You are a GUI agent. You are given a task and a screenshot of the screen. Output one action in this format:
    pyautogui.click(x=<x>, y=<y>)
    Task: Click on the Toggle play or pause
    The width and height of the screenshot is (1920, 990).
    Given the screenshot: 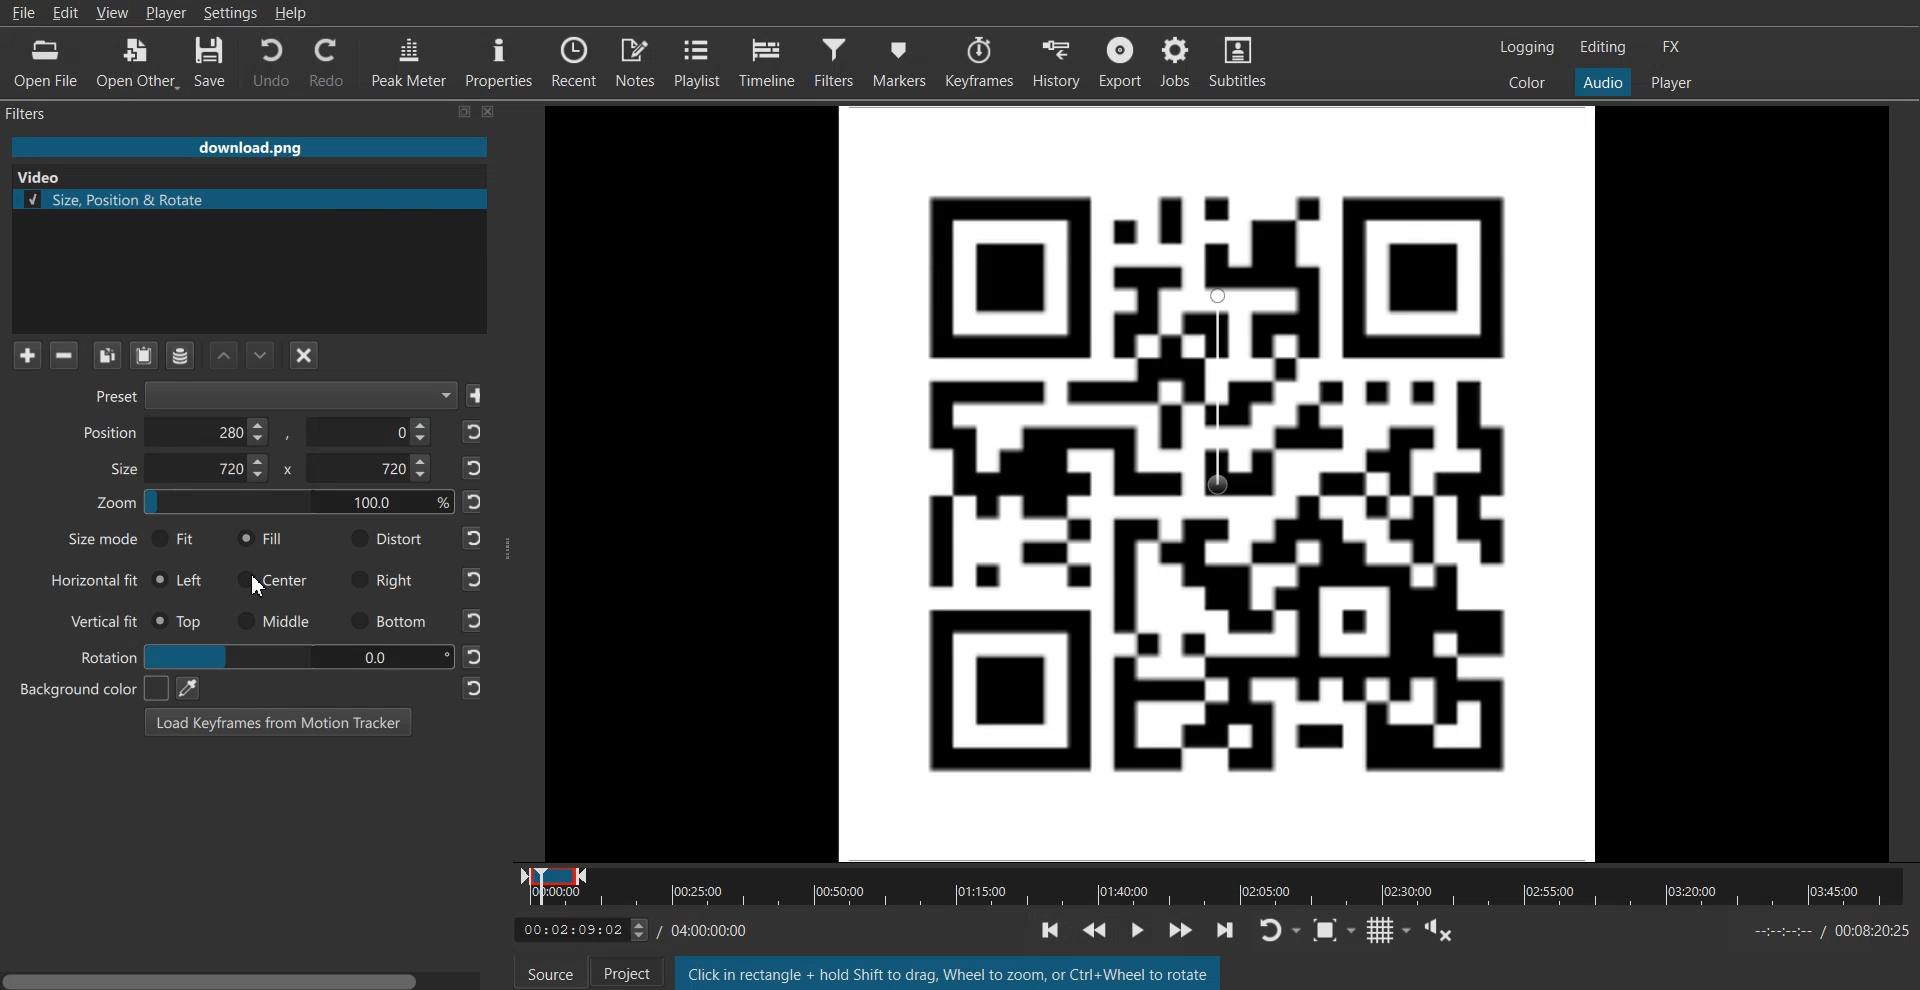 What is the action you would take?
    pyautogui.click(x=1140, y=928)
    